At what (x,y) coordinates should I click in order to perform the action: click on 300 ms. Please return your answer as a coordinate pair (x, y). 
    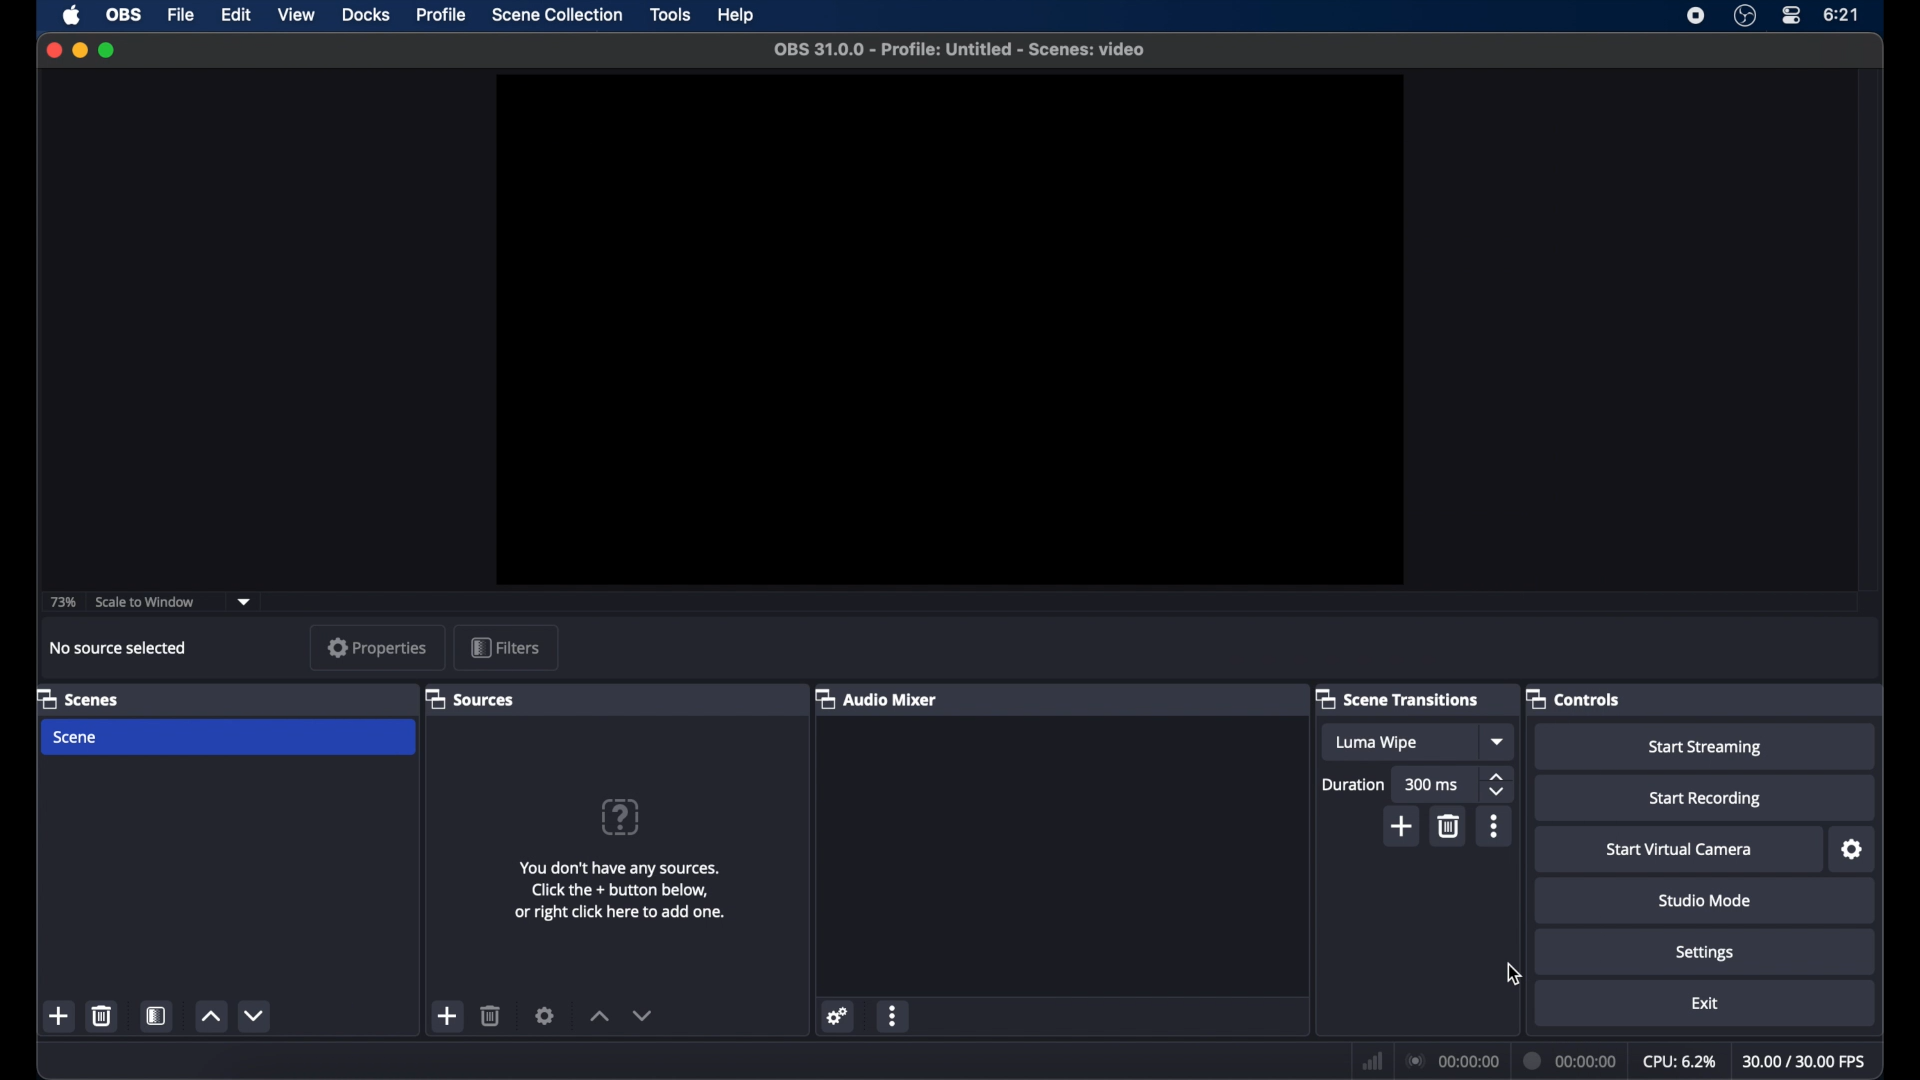
    Looking at the image, I should click on (1429, 784).